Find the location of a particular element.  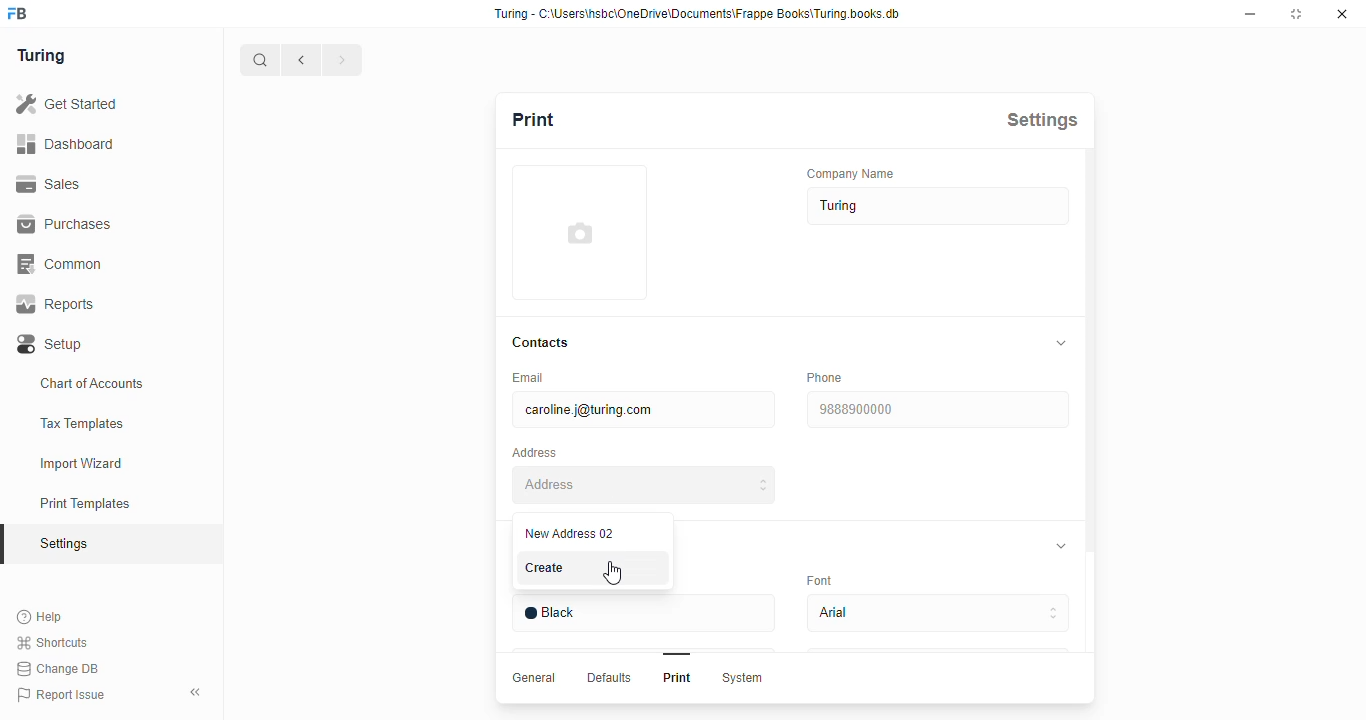

print is located at coordinates (534, 119).